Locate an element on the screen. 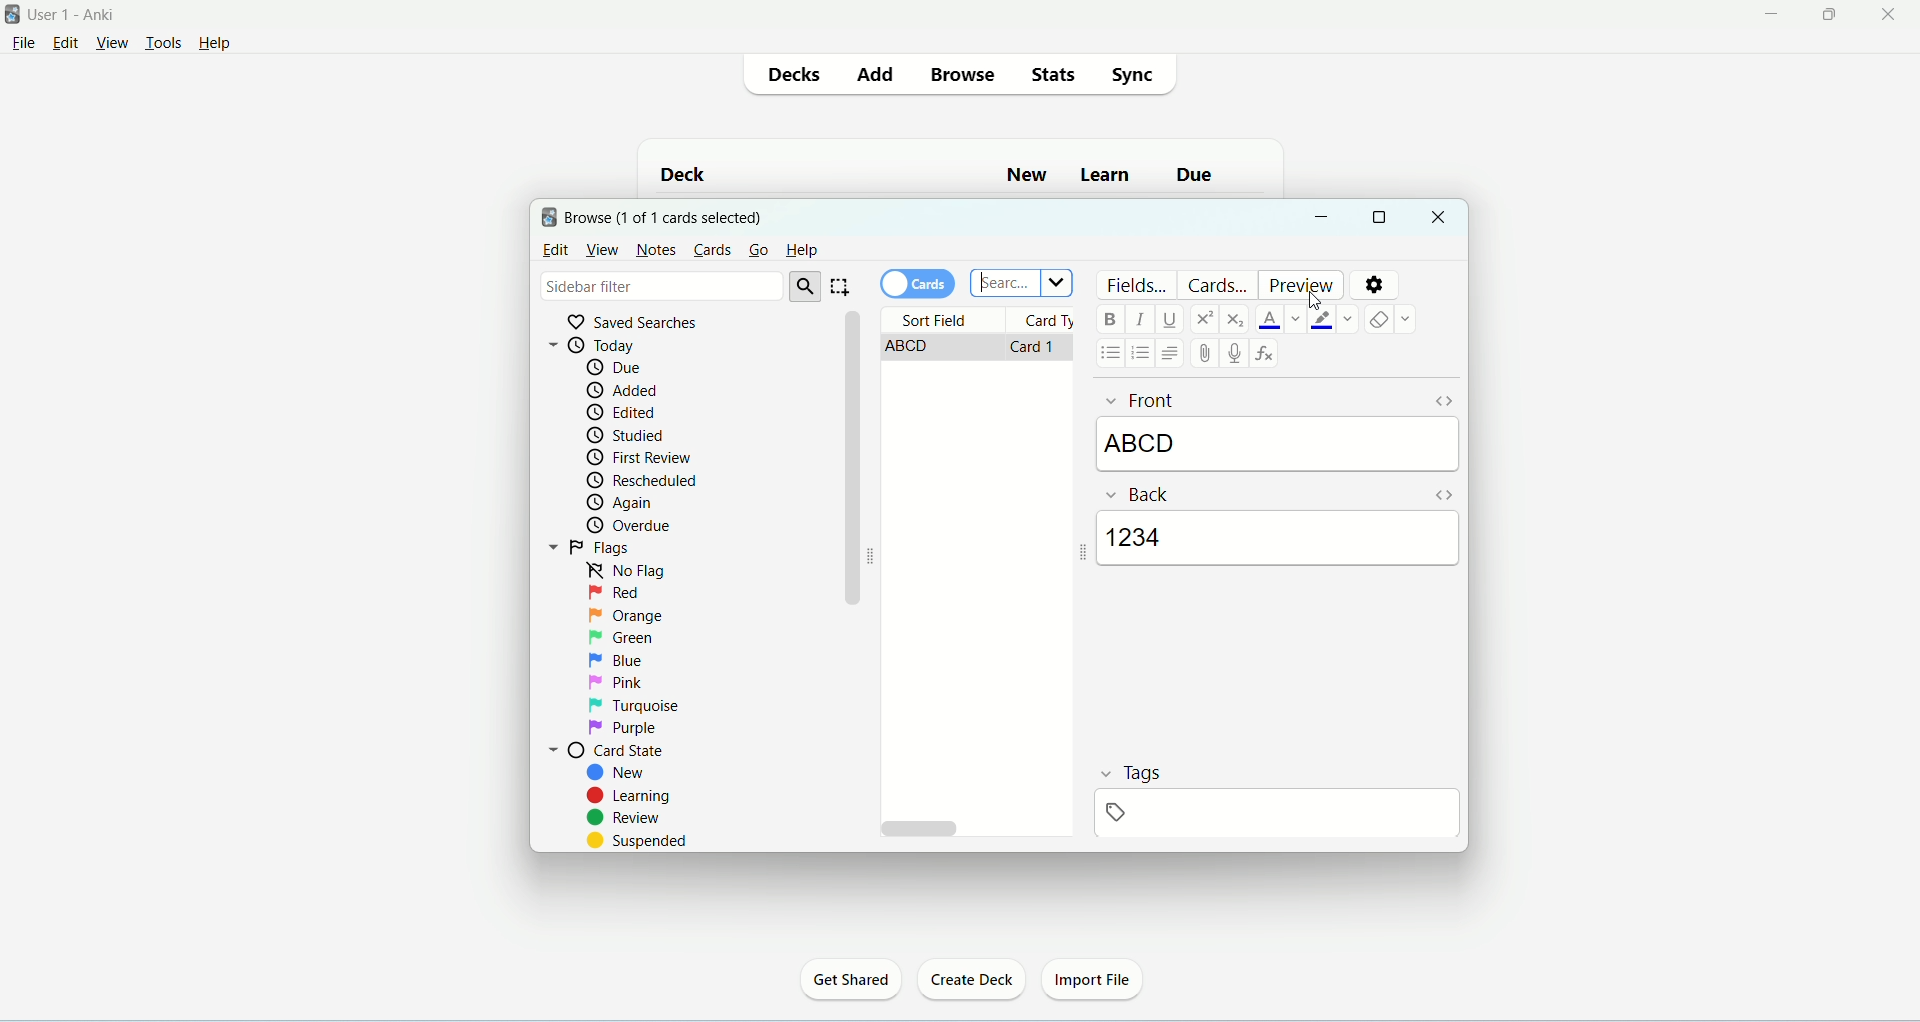 The image size is (1920, 1022). again is located at coordinates (621, 504).